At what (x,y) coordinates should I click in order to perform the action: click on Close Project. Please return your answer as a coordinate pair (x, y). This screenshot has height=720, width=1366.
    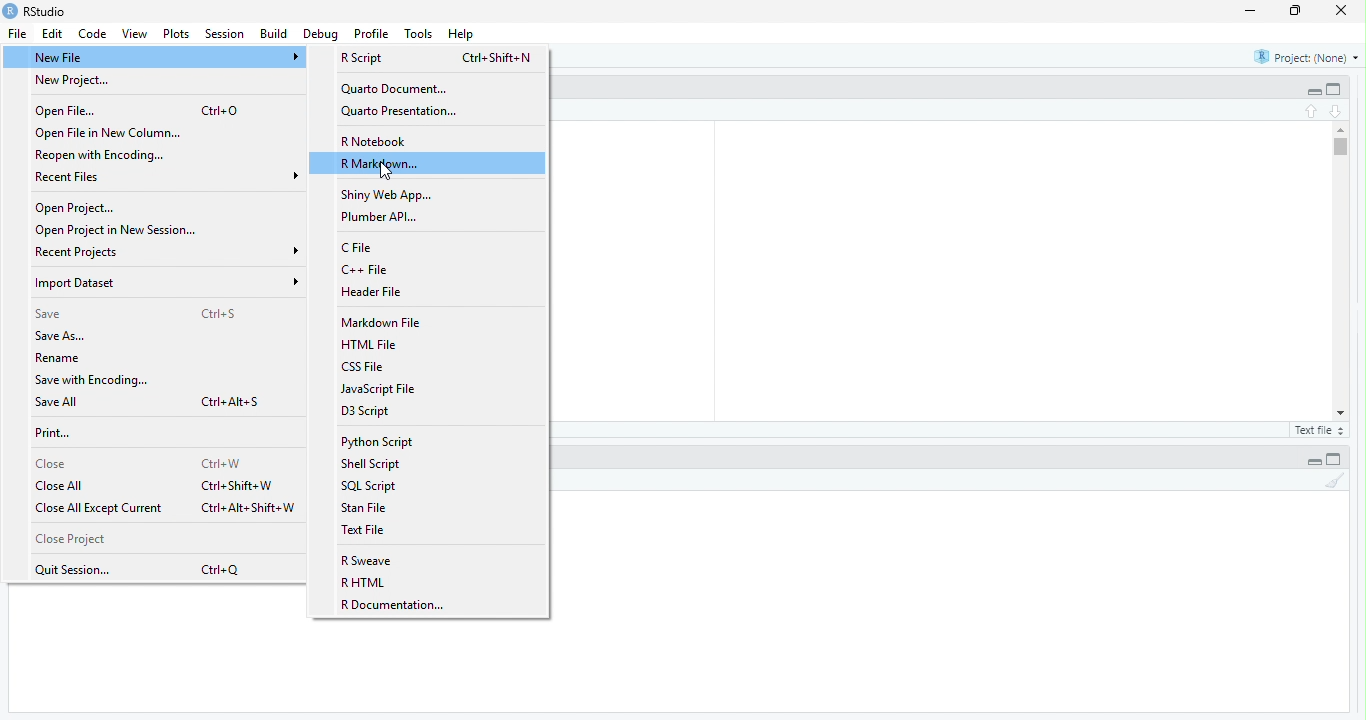
    Looking at the image, I should click on (71, 539).